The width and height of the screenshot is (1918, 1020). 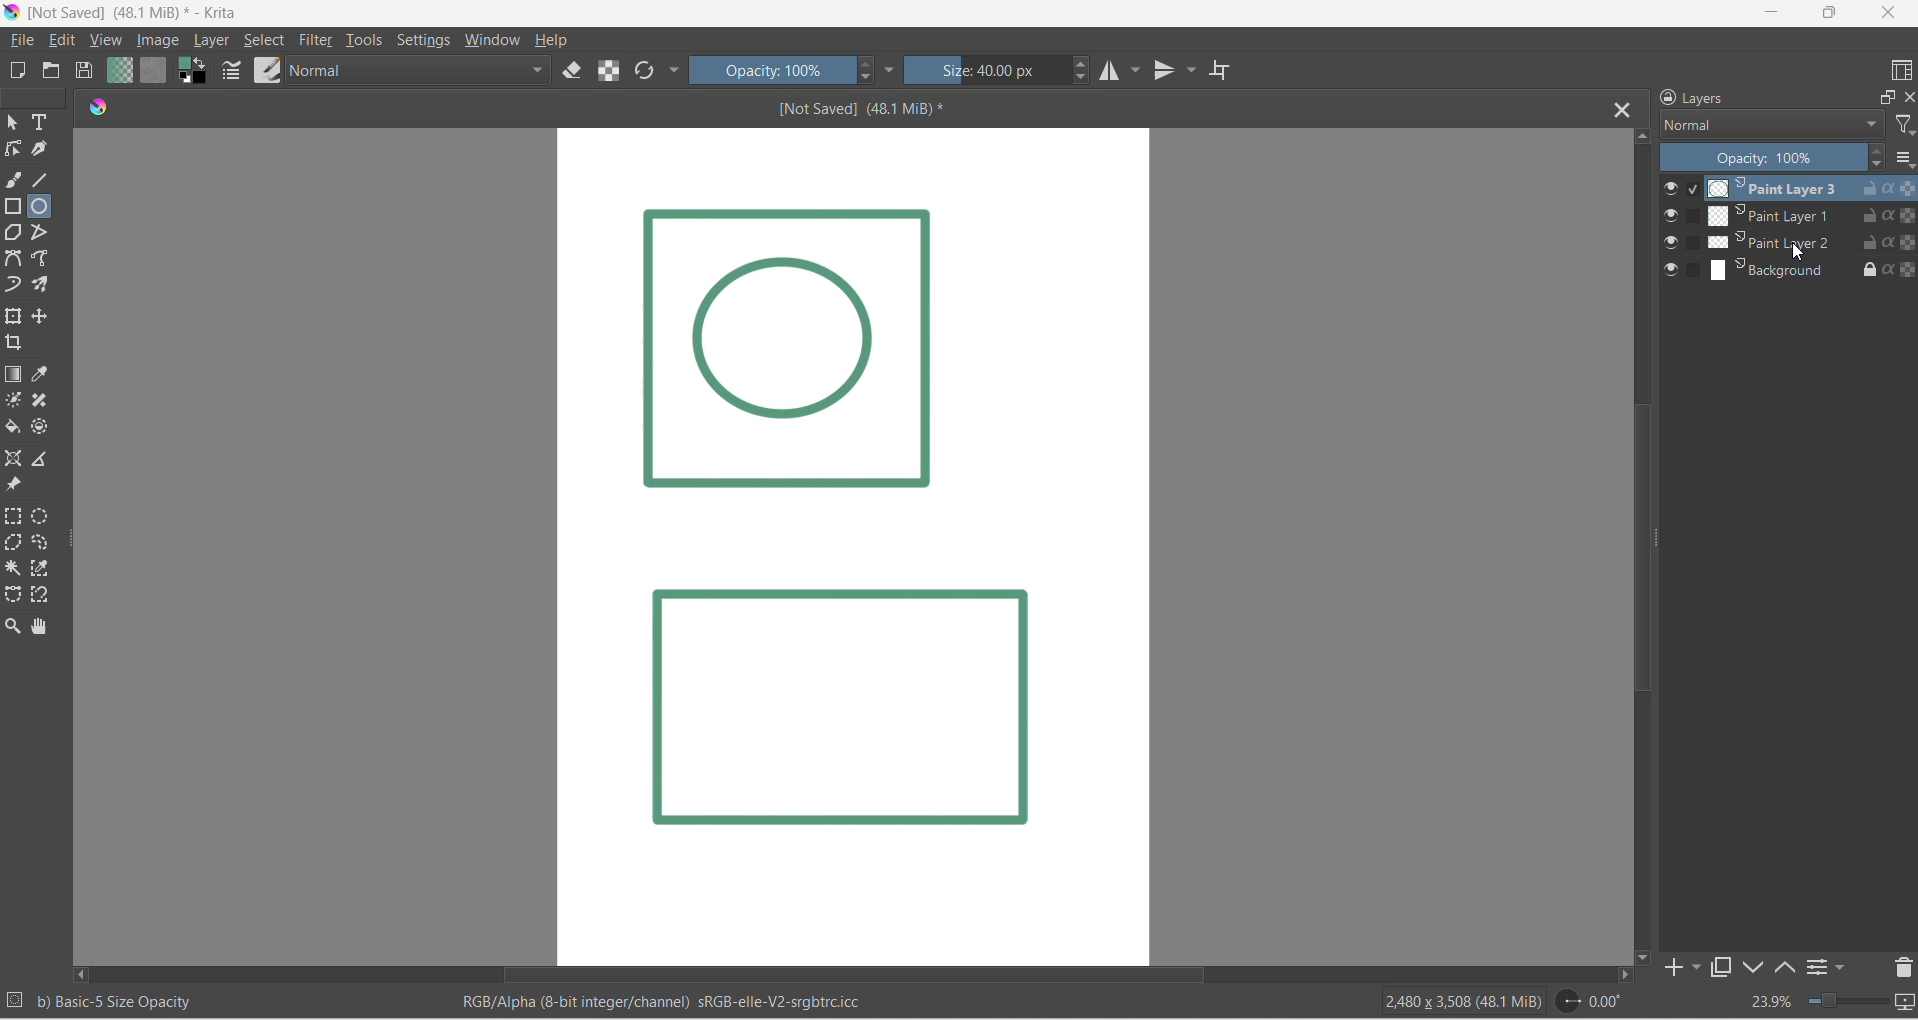 I want to click on checkbox, so click(x=1694, y=215).